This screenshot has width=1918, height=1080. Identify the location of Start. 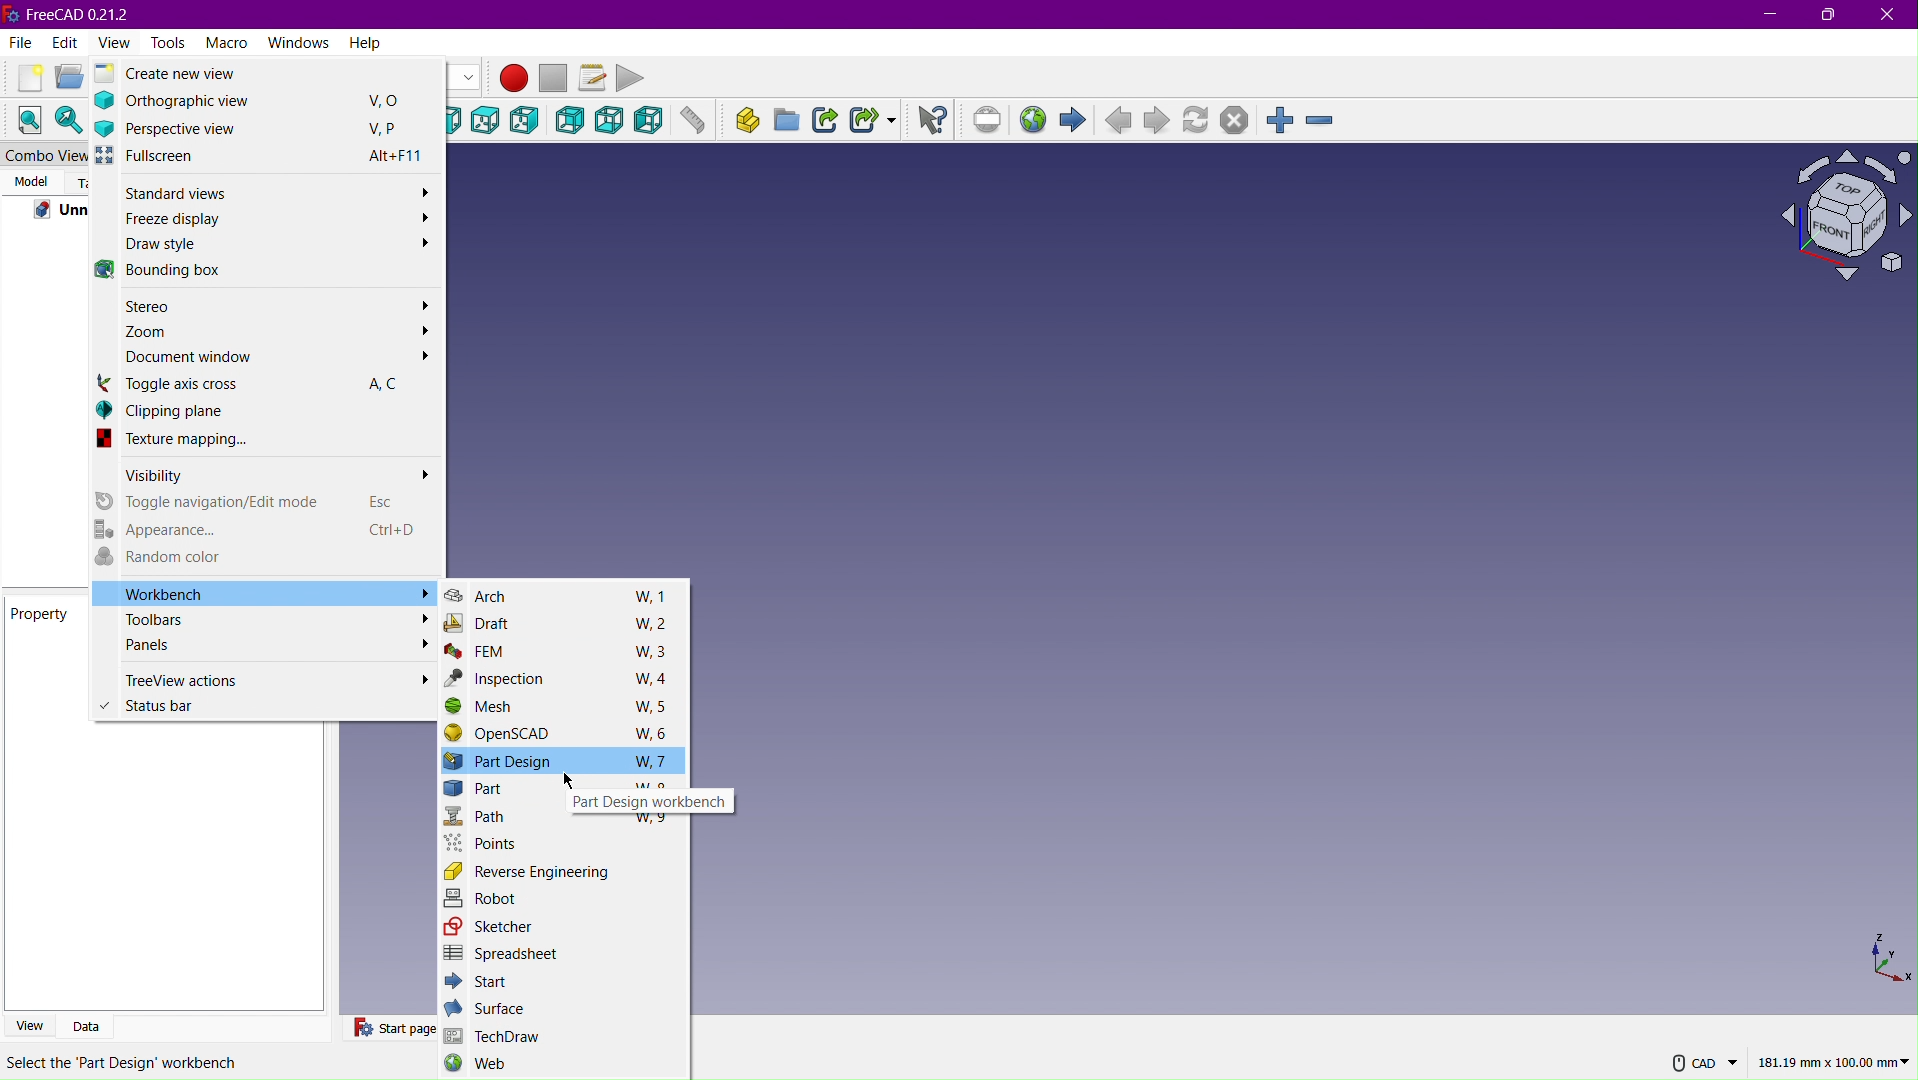
(478, 982).